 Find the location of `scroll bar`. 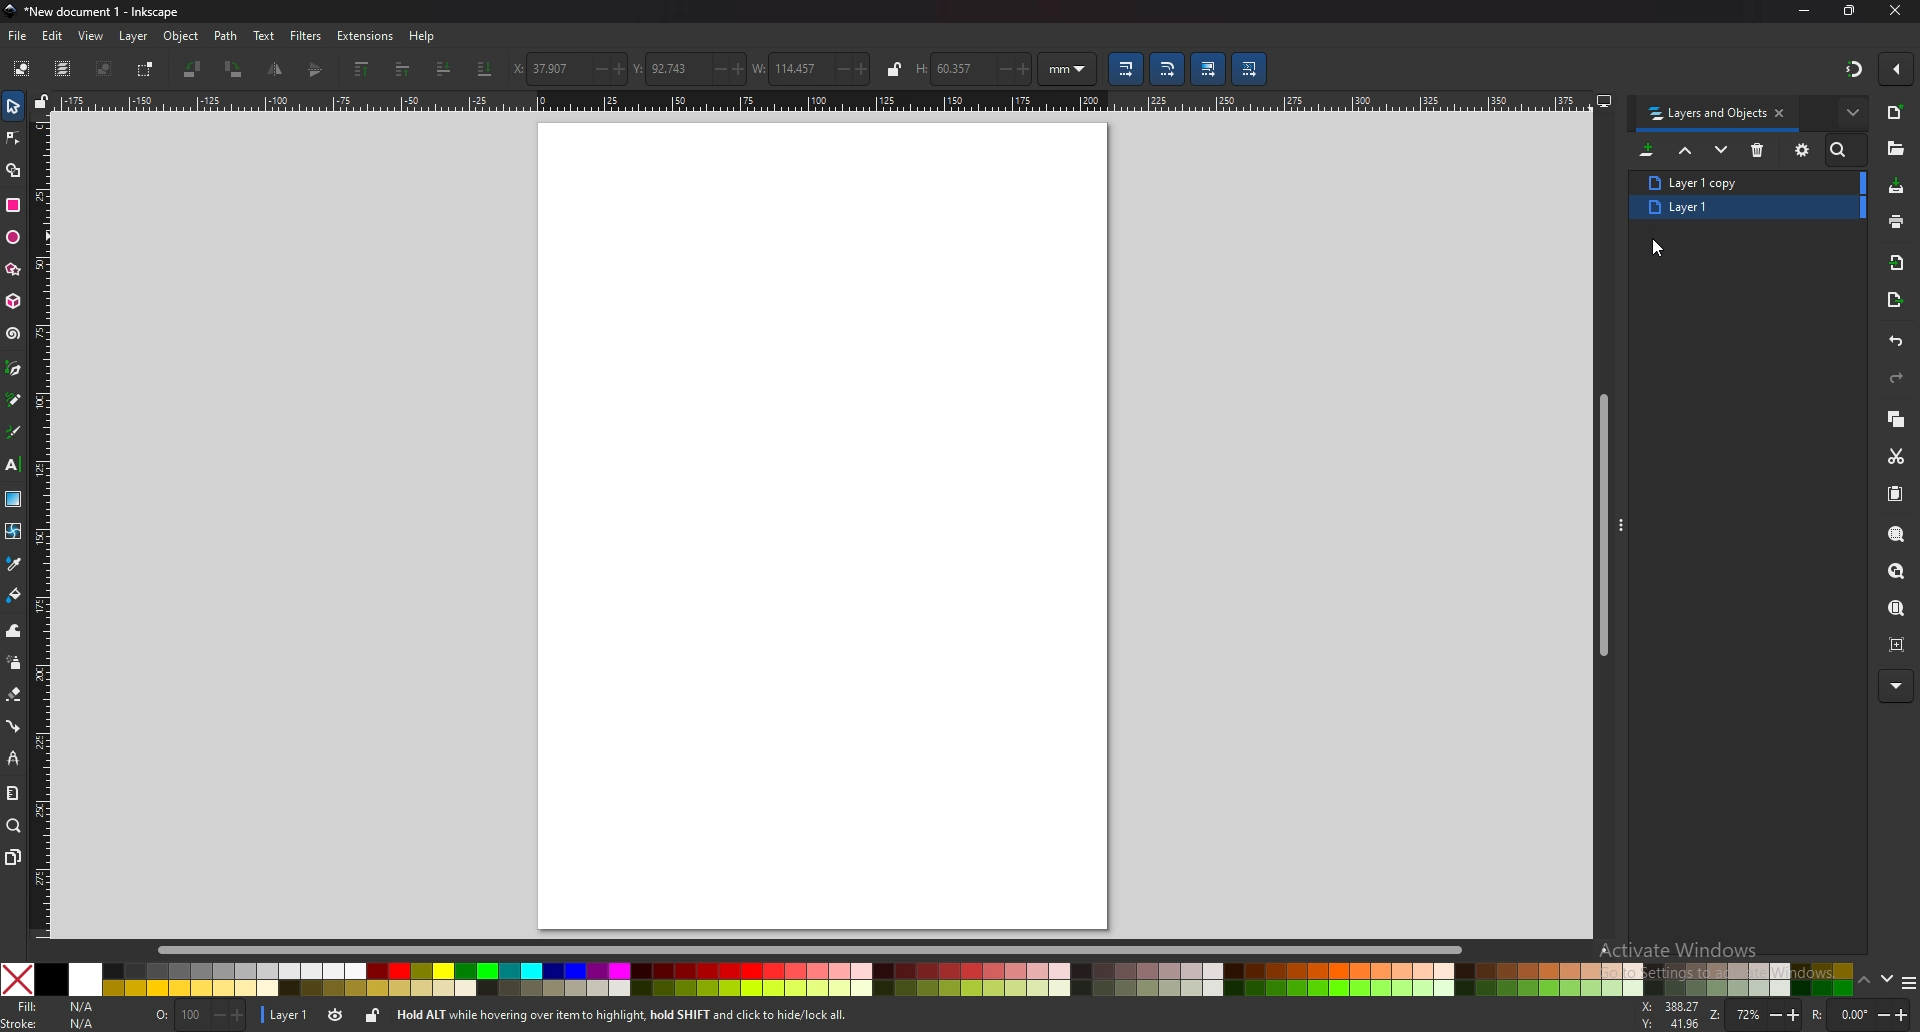

scroll bar is located at coordinates (1602, 525).